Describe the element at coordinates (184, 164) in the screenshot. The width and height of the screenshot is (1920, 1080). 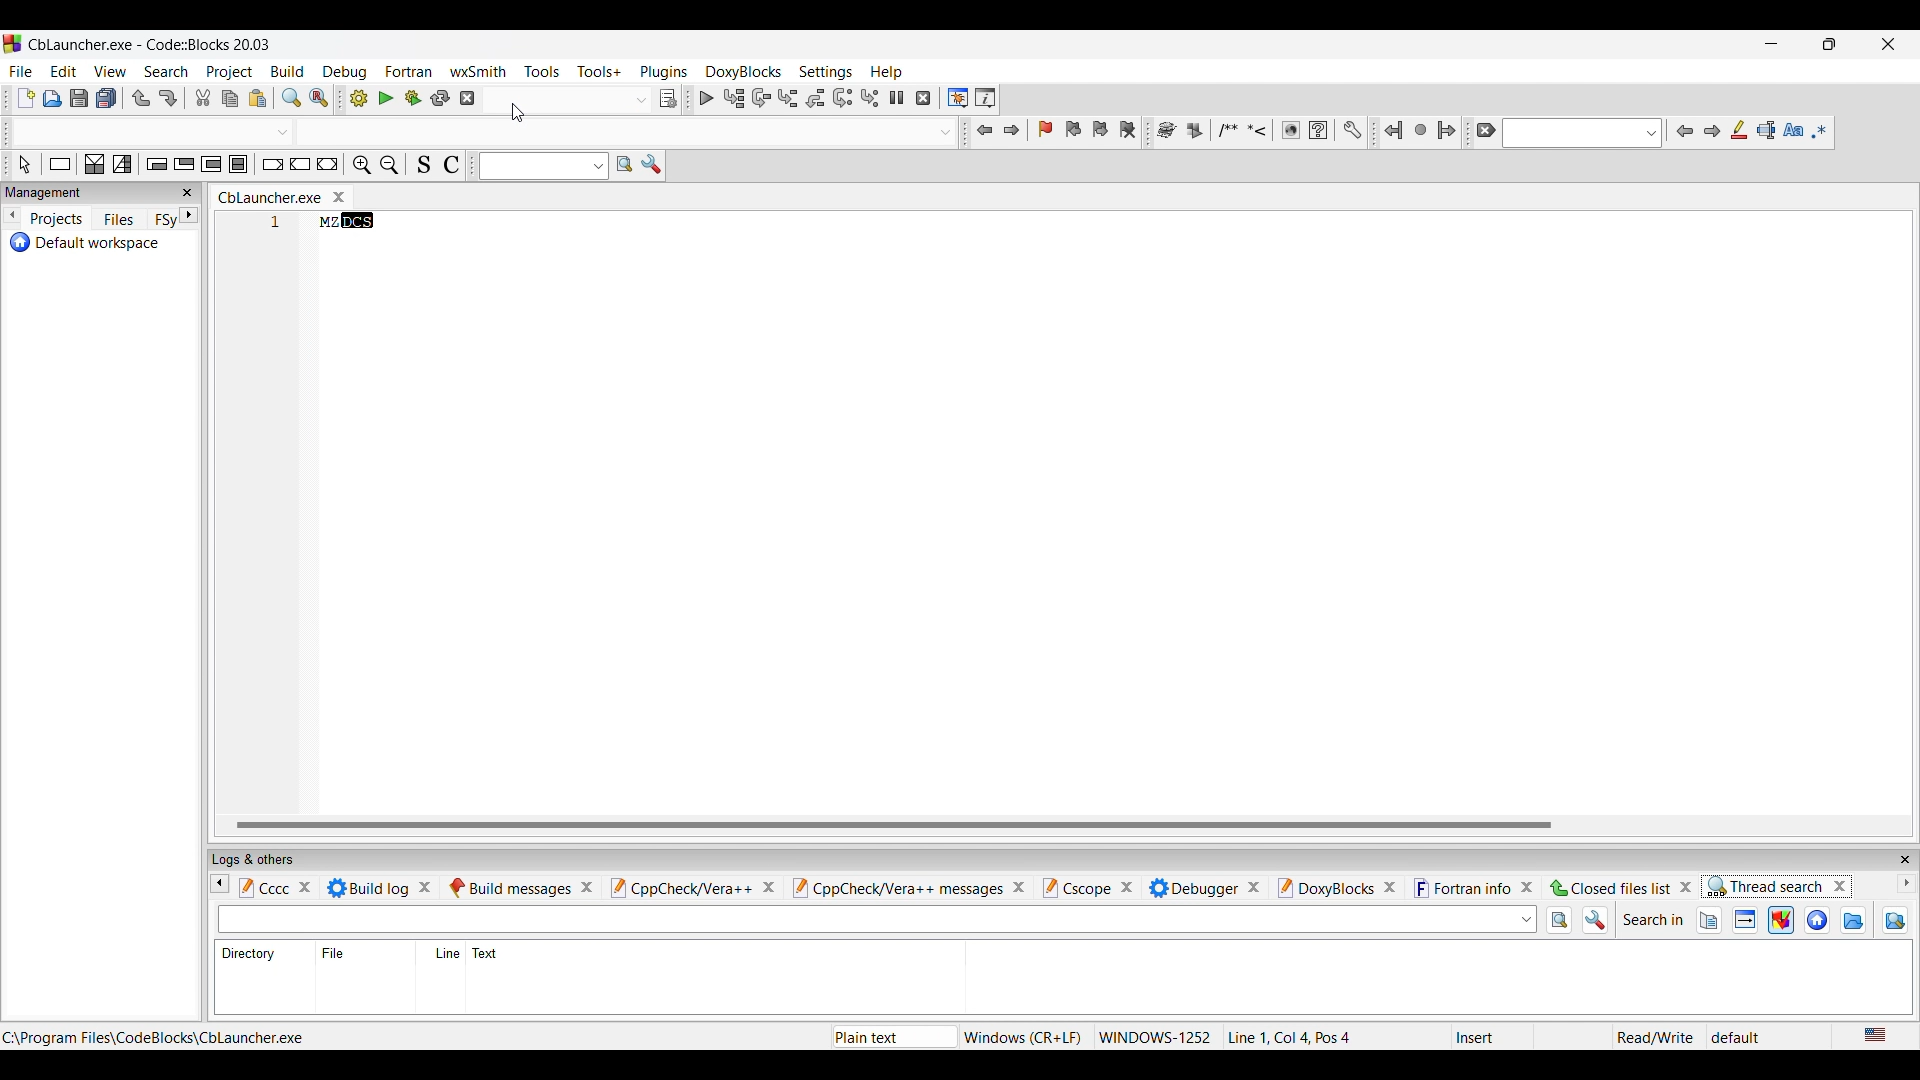
I see `Exit condition loop` at that location.